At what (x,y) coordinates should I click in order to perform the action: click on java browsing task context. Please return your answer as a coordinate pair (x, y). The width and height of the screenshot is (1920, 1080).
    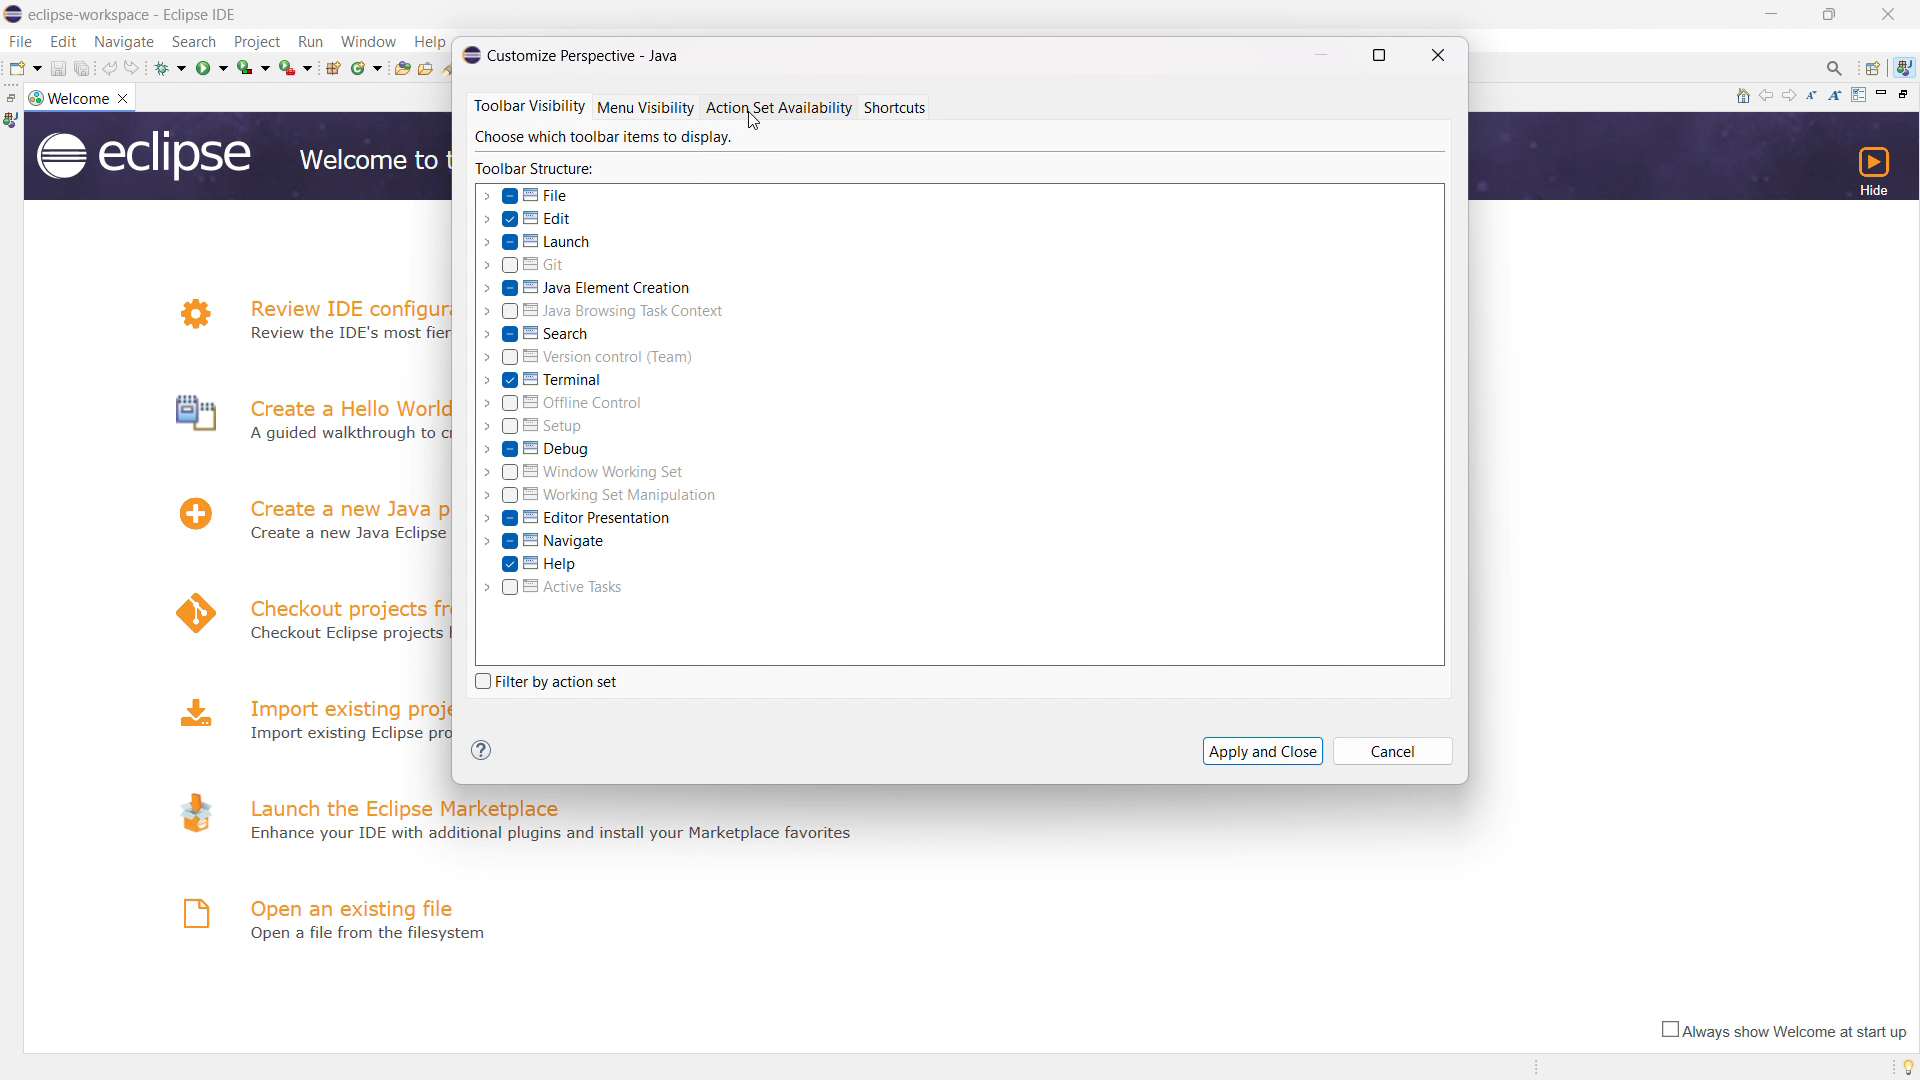
    Looking at the image, I should click on (603, 311).